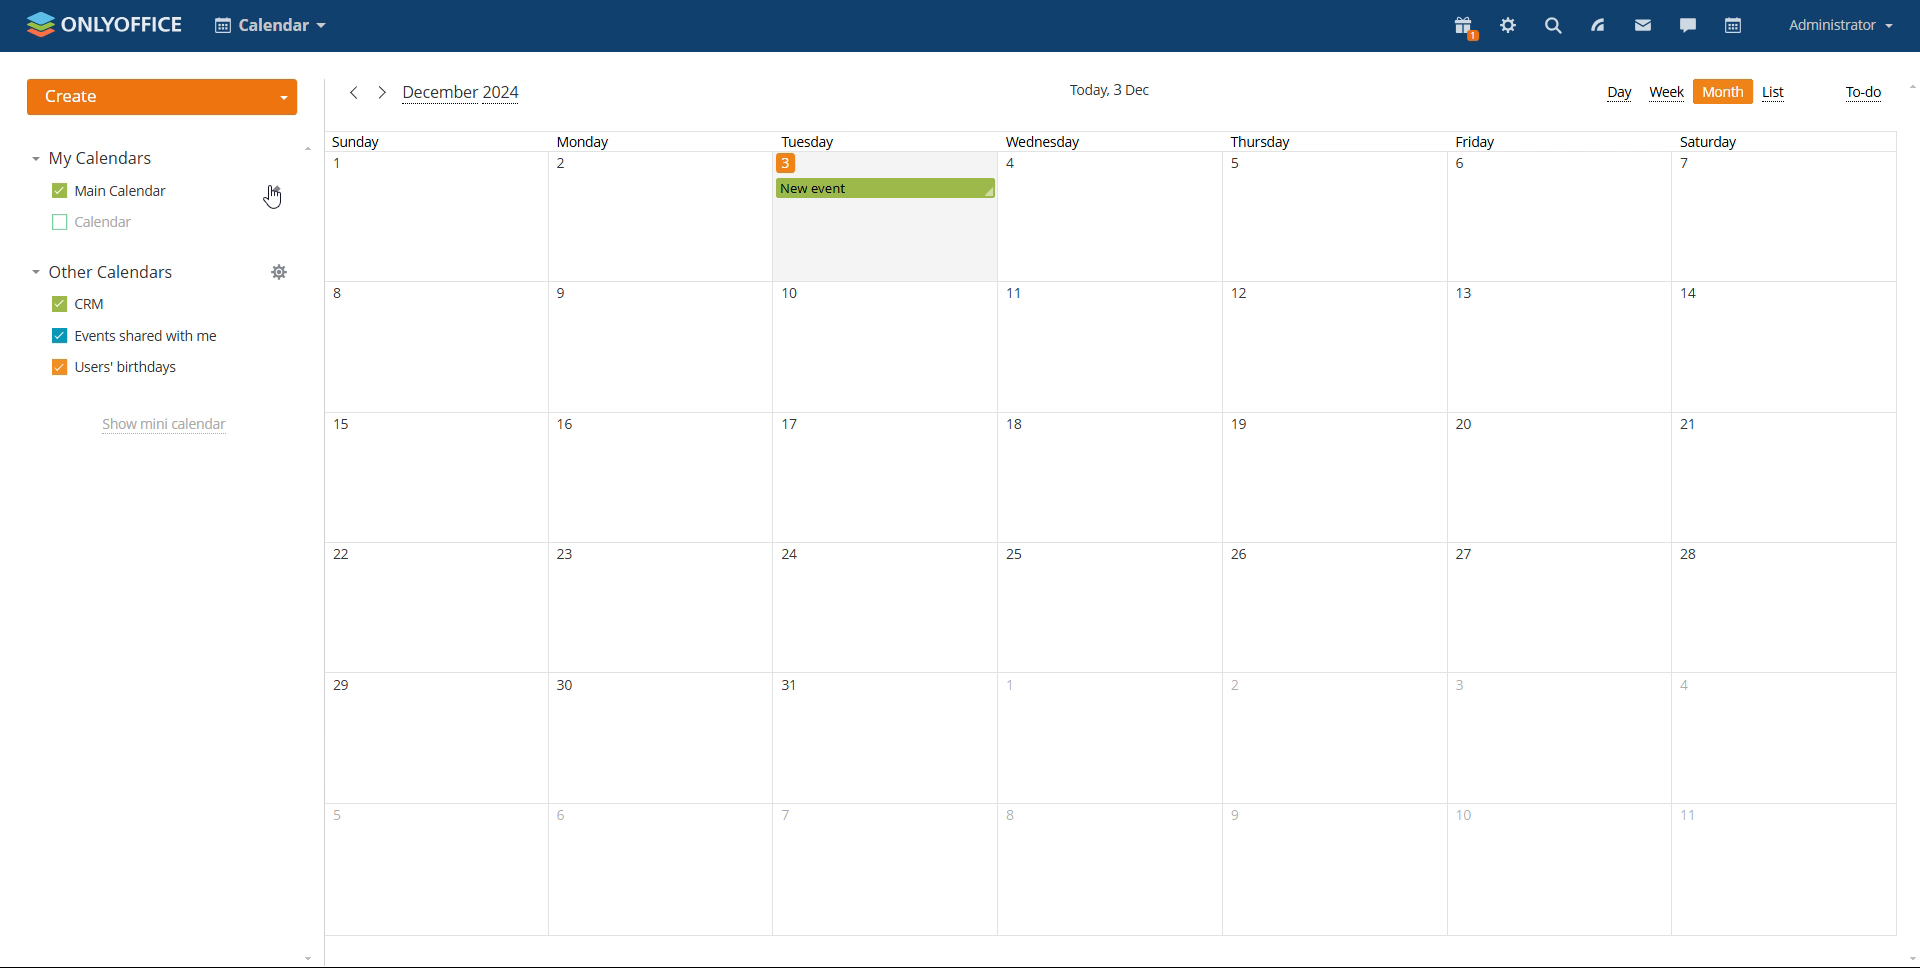 The width and height of the screenshot is (1920, 968). I want to click on mail, so click(1643, 27).